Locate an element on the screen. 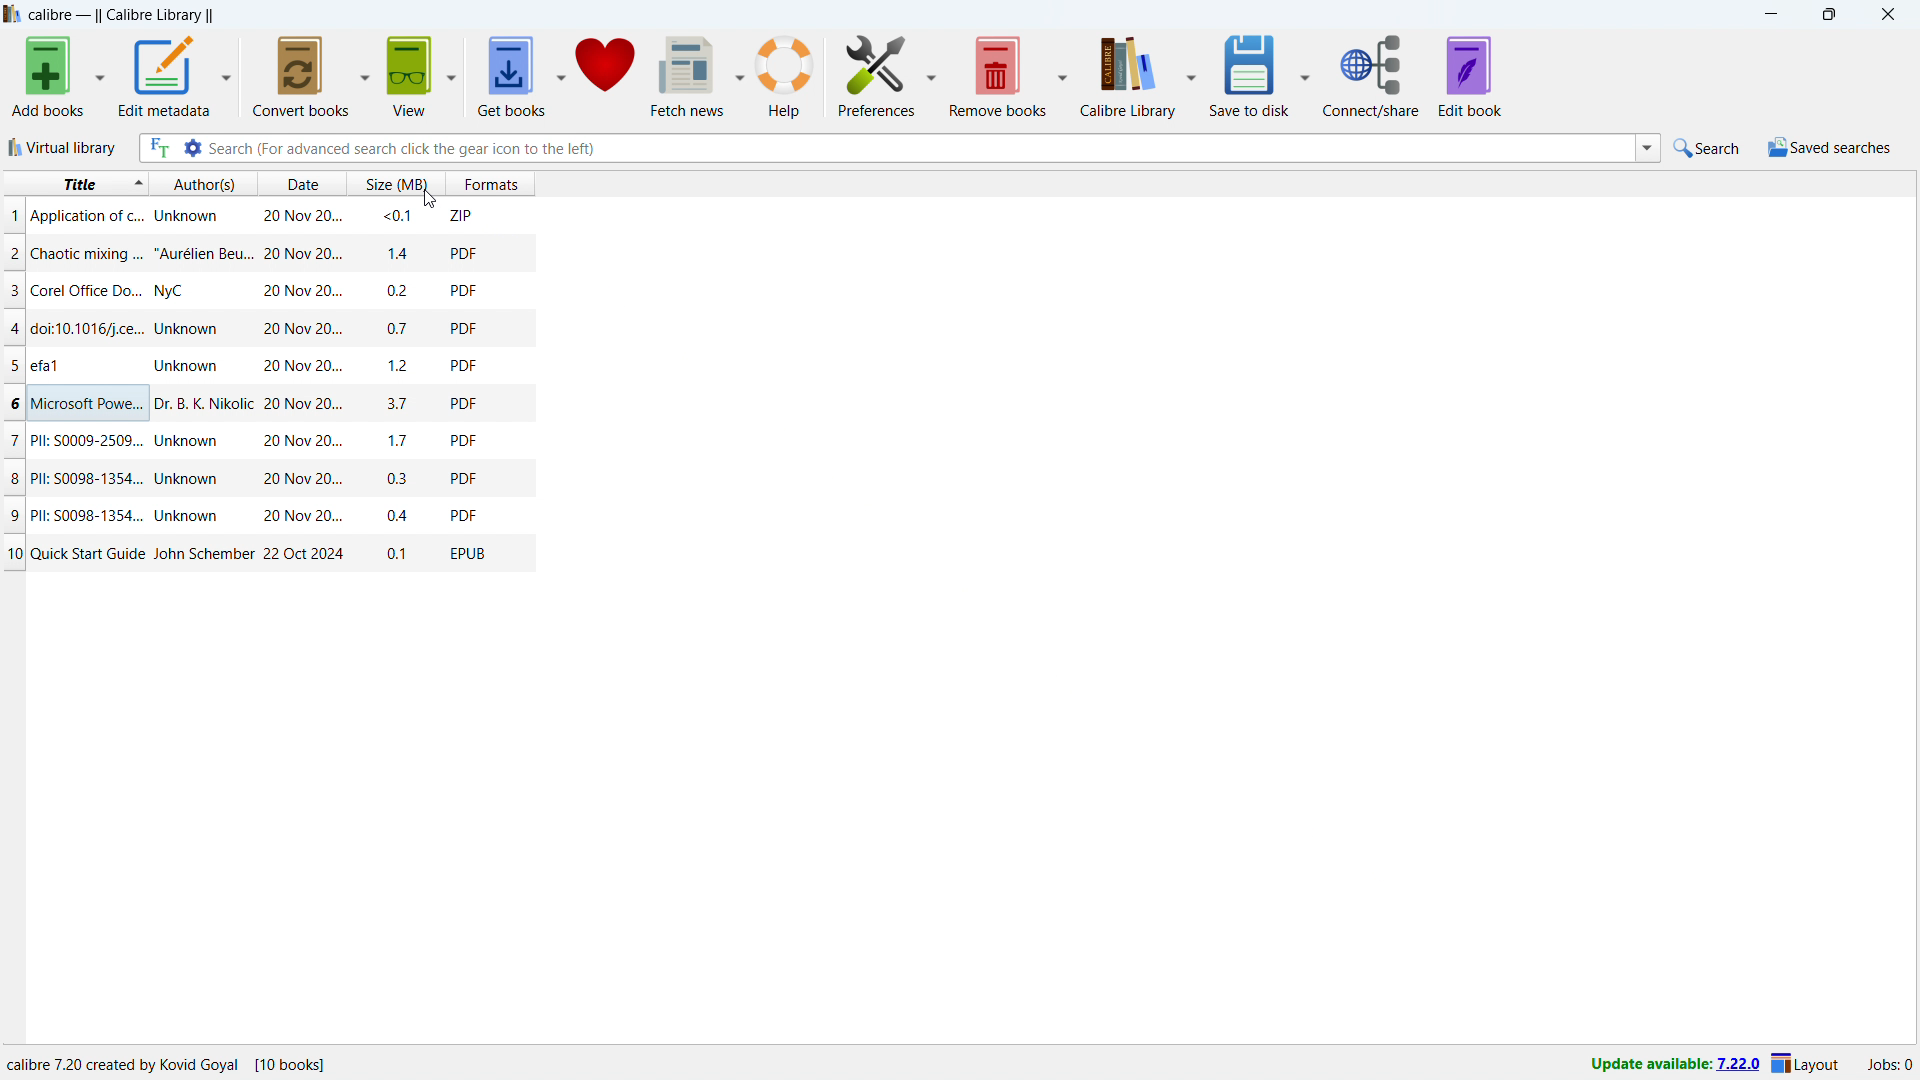 The height and width of the screenshot is (1080, 1920). PDF is located at coordinates (465, 475).